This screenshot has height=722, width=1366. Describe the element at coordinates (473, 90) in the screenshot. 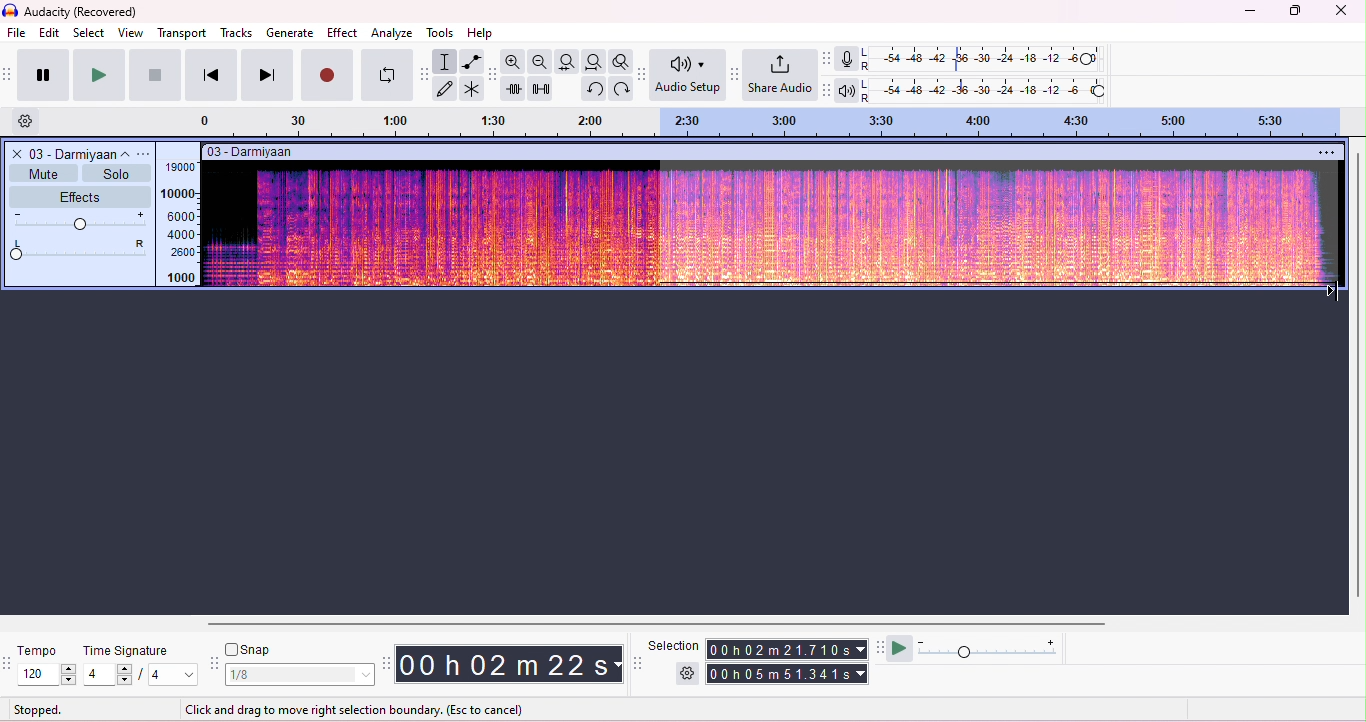

I see `multi` at that location.